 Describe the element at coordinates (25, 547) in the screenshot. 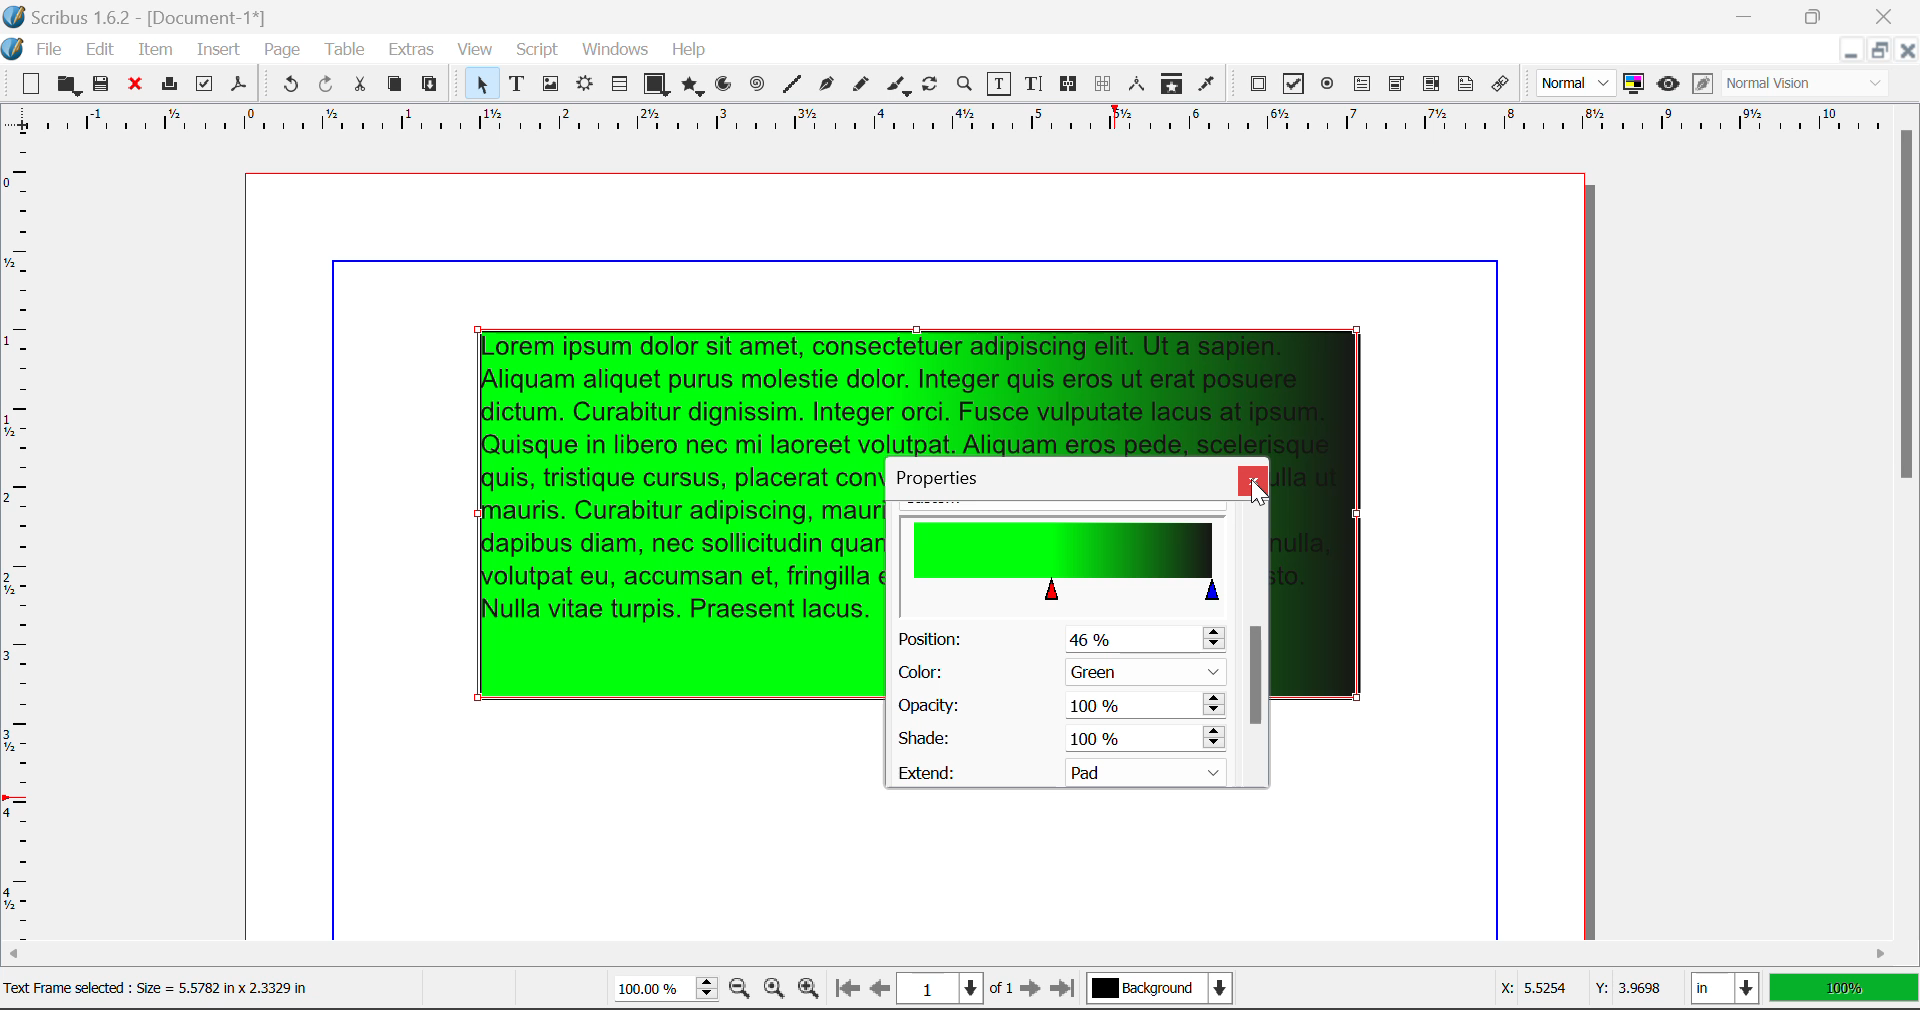

I see `Horizontal Page Margins` at that location.